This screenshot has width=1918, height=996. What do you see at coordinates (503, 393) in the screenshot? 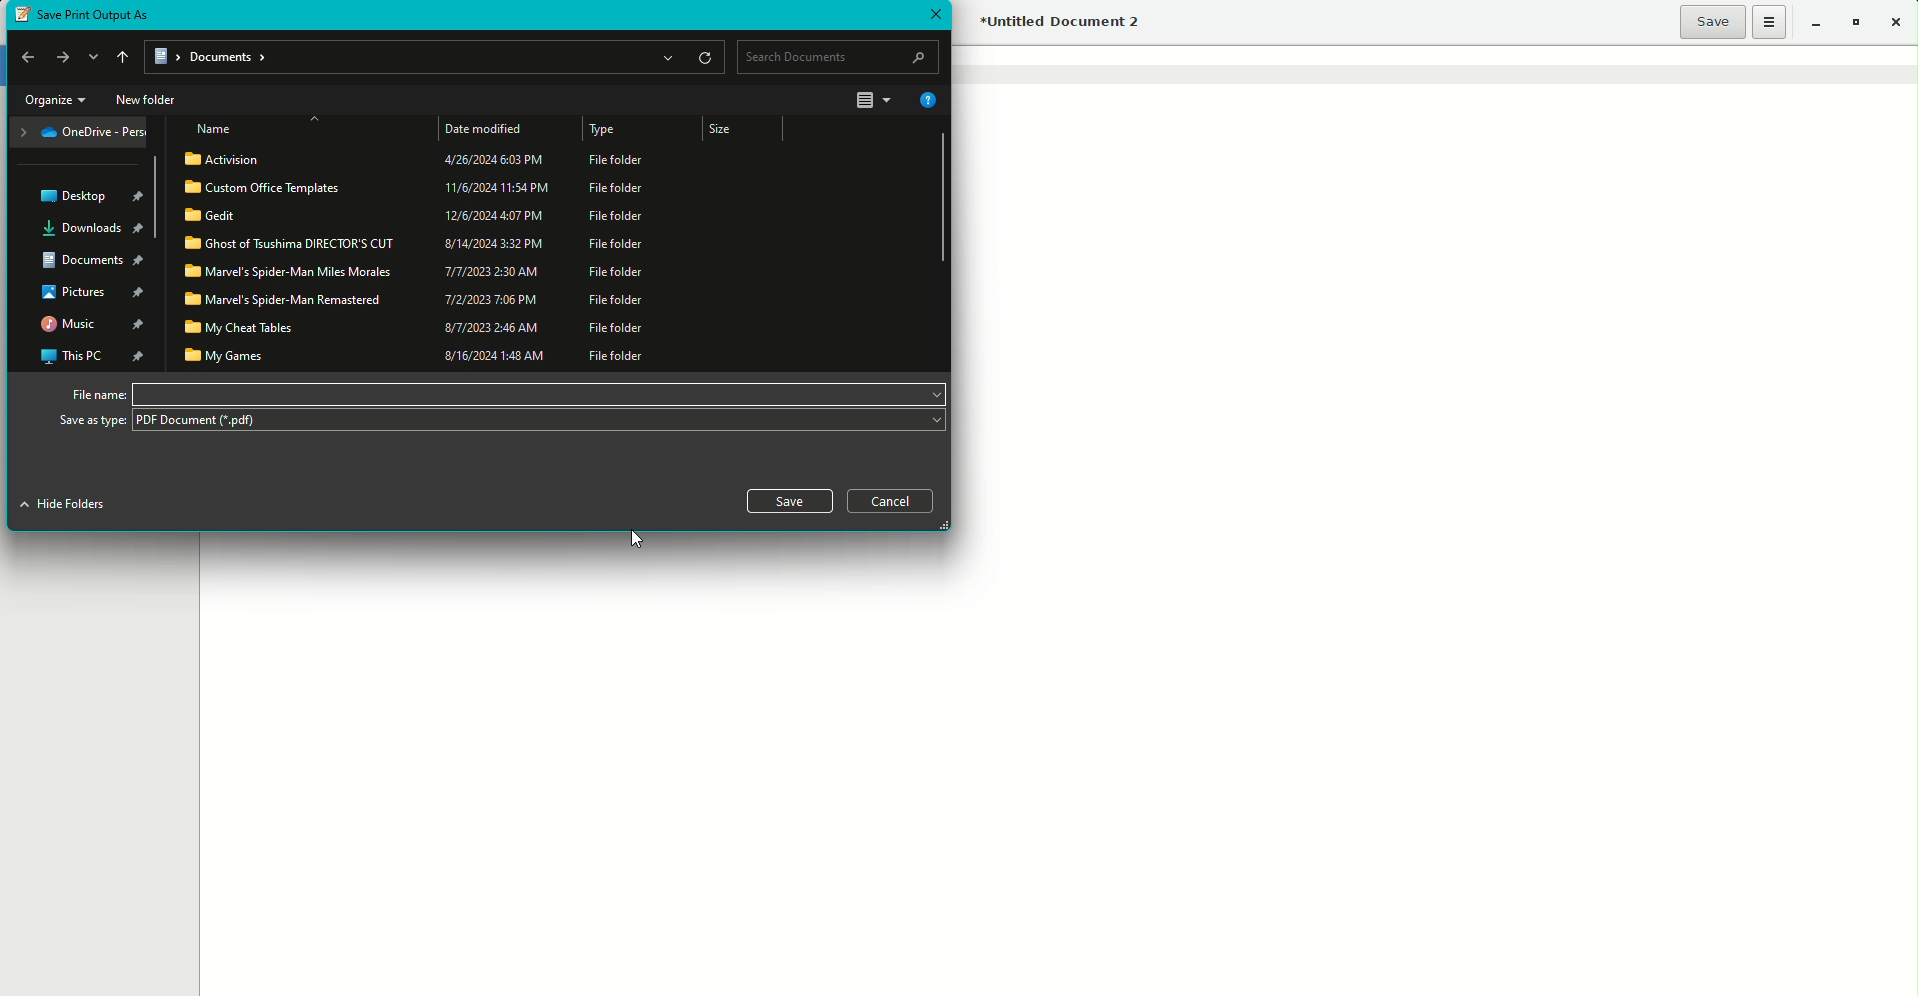
I see `File Name` at bounding box center [503, 393].